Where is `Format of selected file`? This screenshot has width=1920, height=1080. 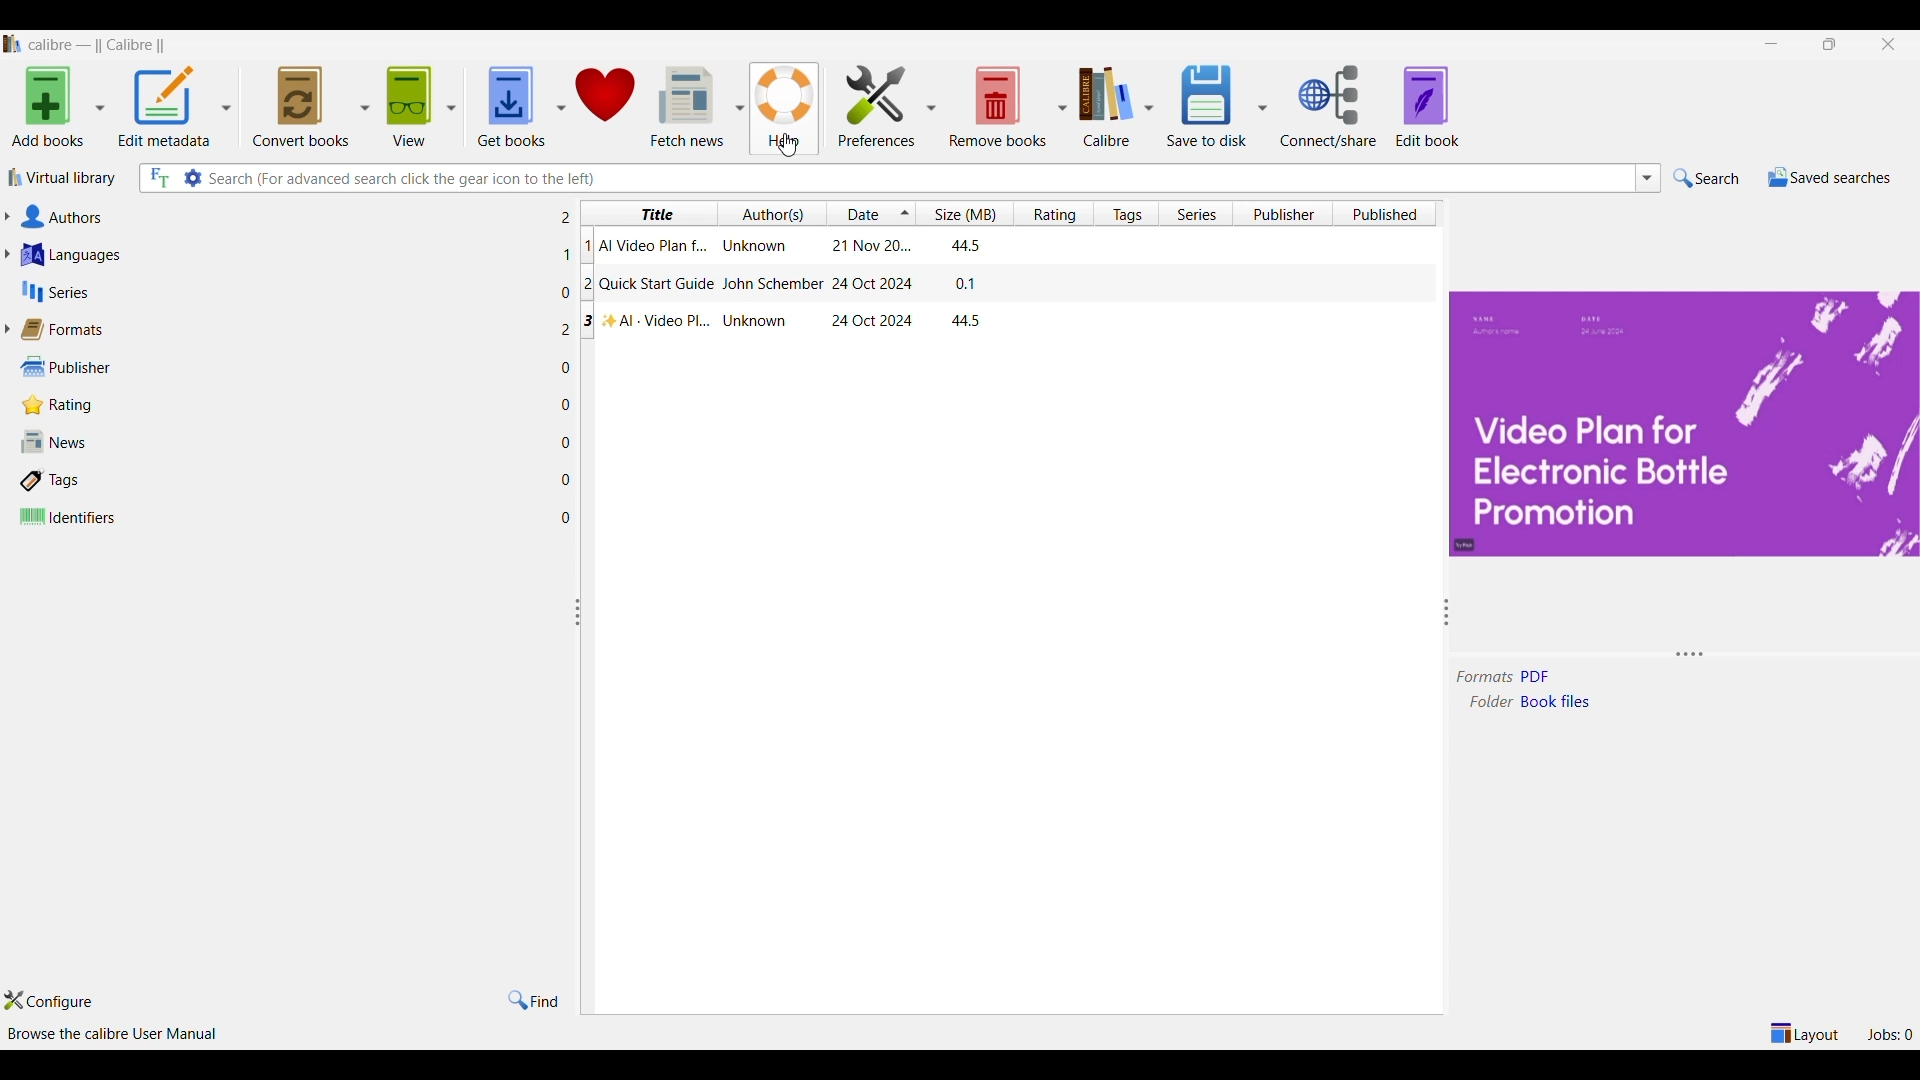
Format of selected file is located at coordinates (1534, 678).